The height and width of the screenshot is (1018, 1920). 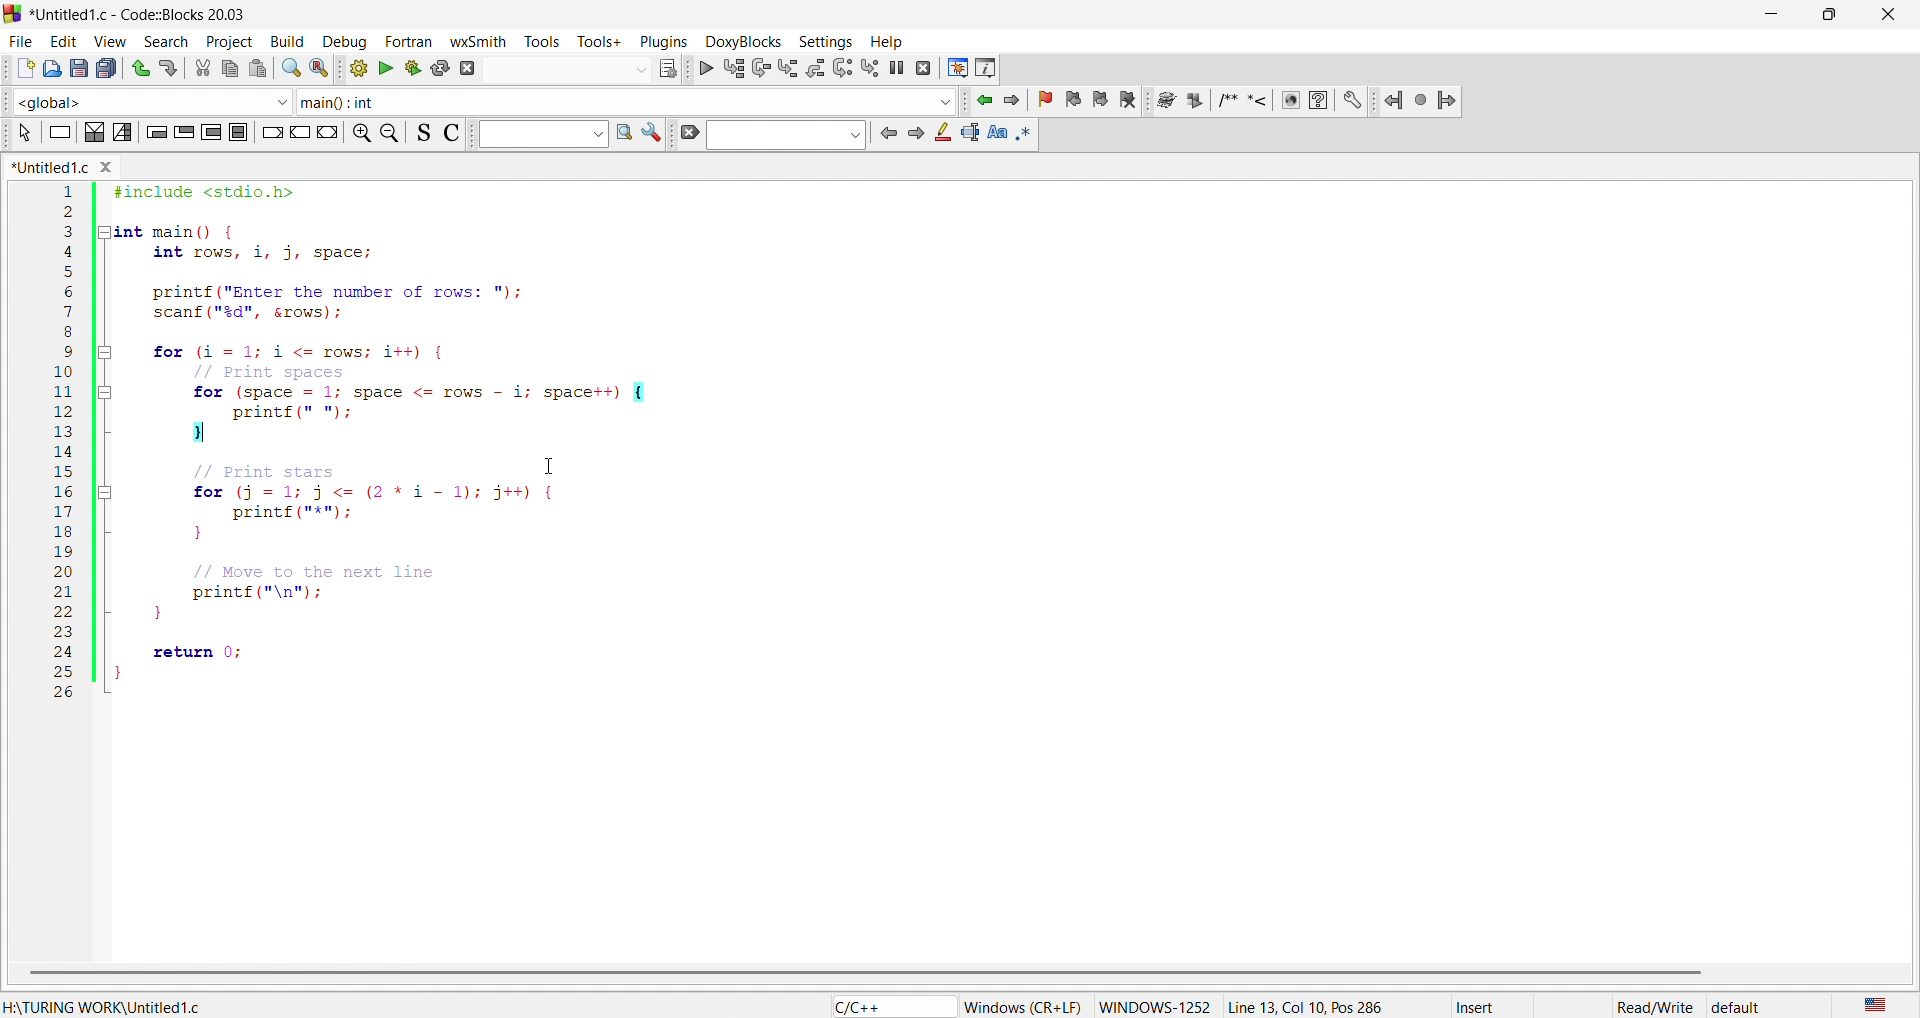 What do you see at coordinates (478, 39) in the screenshot?
I see `wxsmith` at bounding box center [478, 39].